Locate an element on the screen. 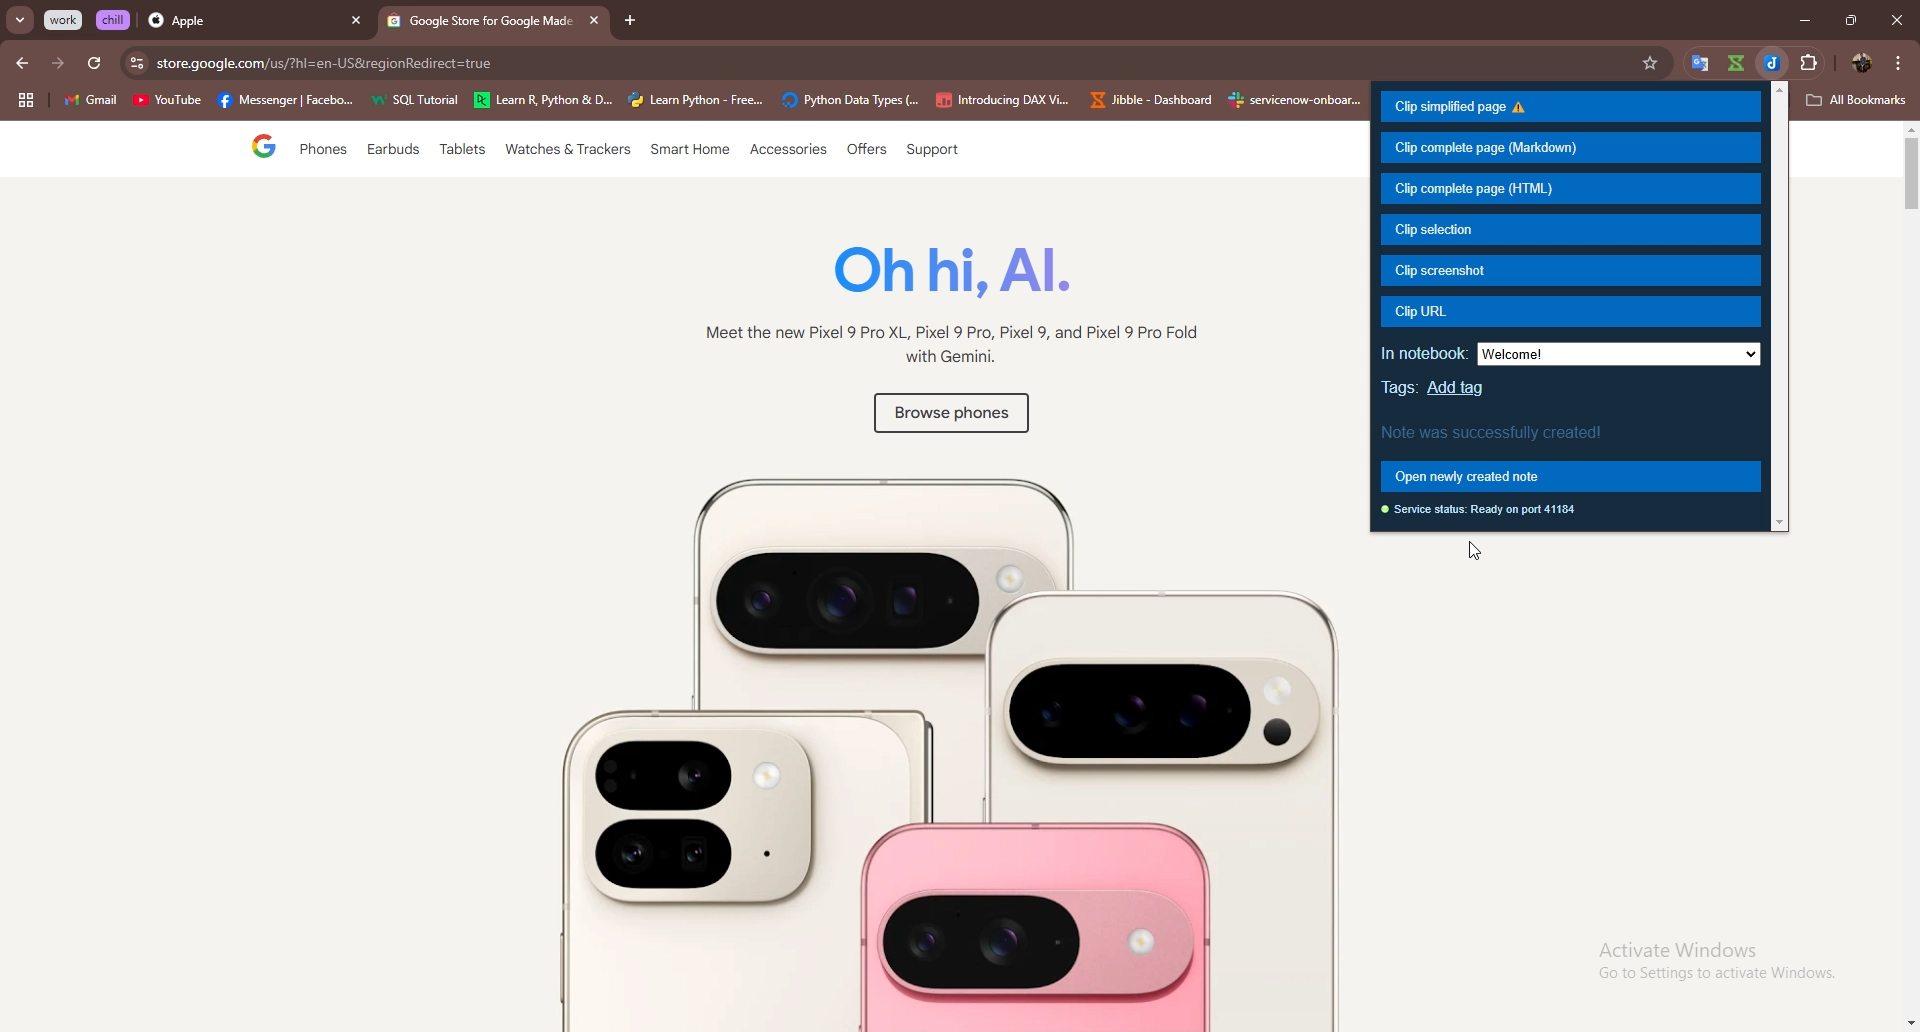 Image resolution: width=1920 pixels, height=1032 pixels. clip complete page (html) is located at coordinates (1570, 189).